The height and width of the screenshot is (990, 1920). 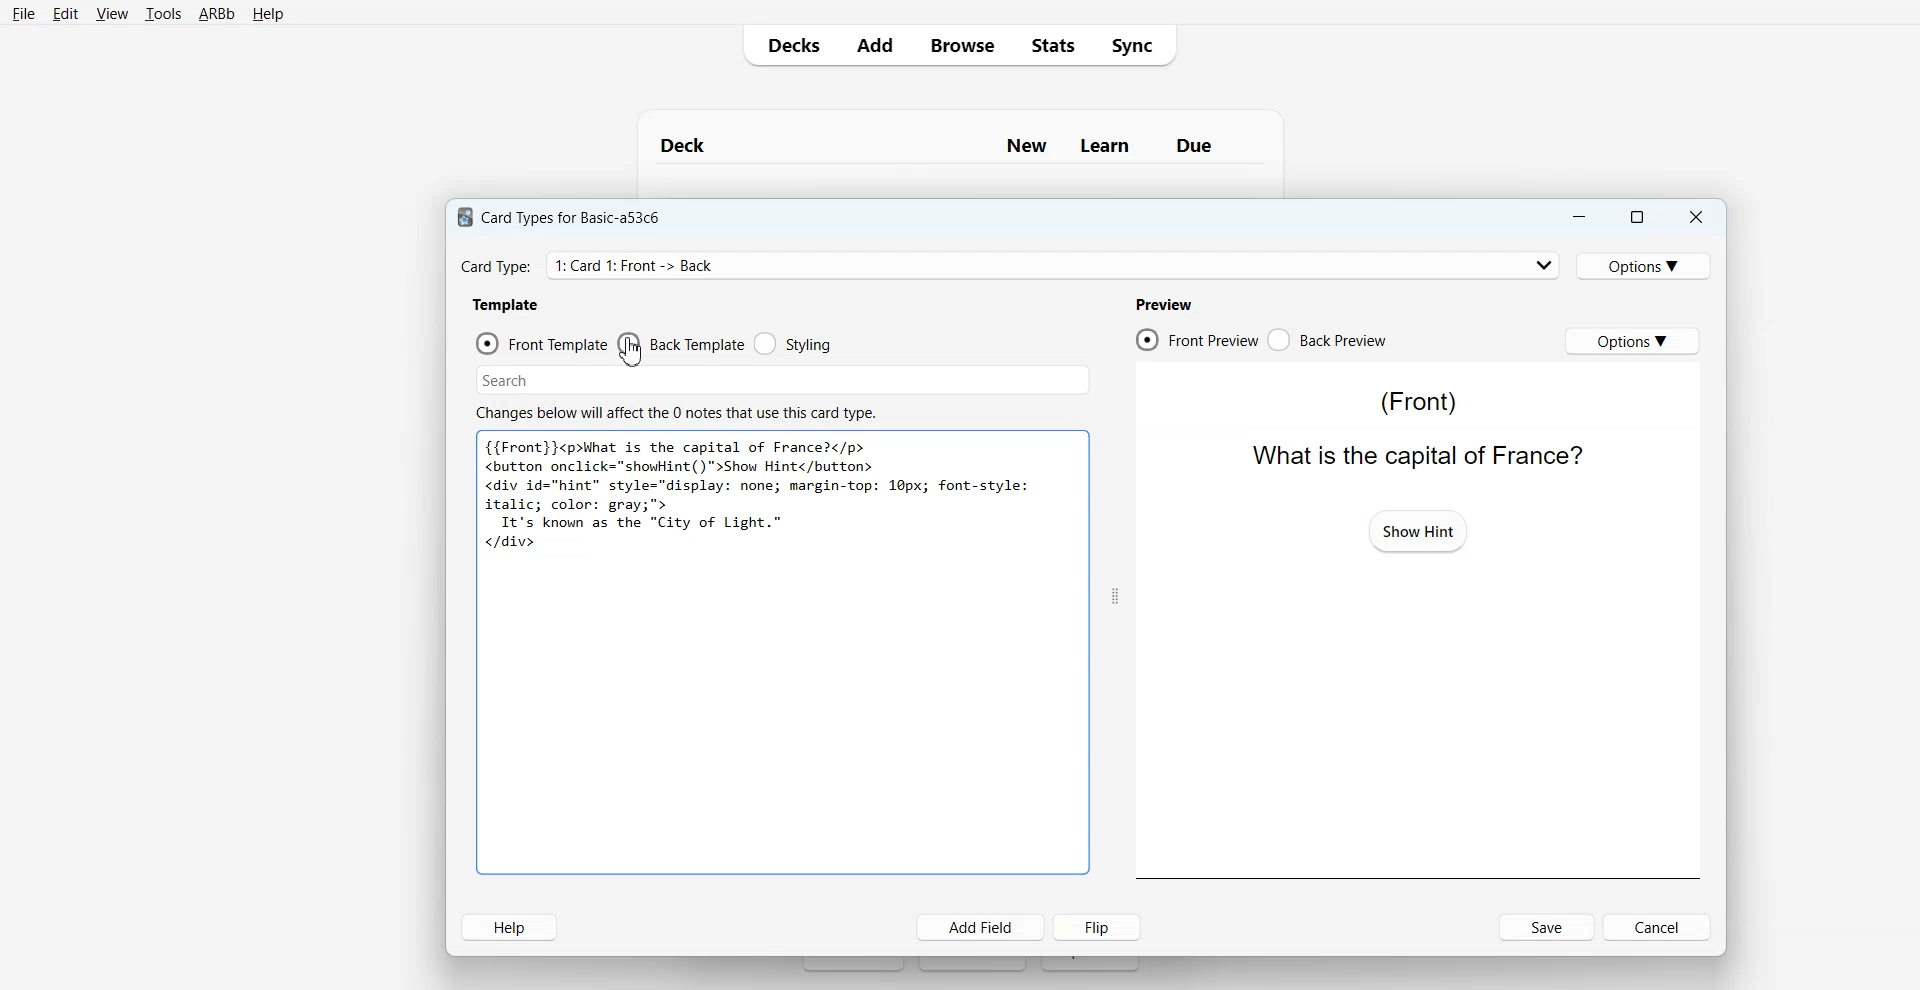 What do you see at coordinates (1011, 265) in the screenshot?
I see `Card Type` at bounding box center [1011, 265].